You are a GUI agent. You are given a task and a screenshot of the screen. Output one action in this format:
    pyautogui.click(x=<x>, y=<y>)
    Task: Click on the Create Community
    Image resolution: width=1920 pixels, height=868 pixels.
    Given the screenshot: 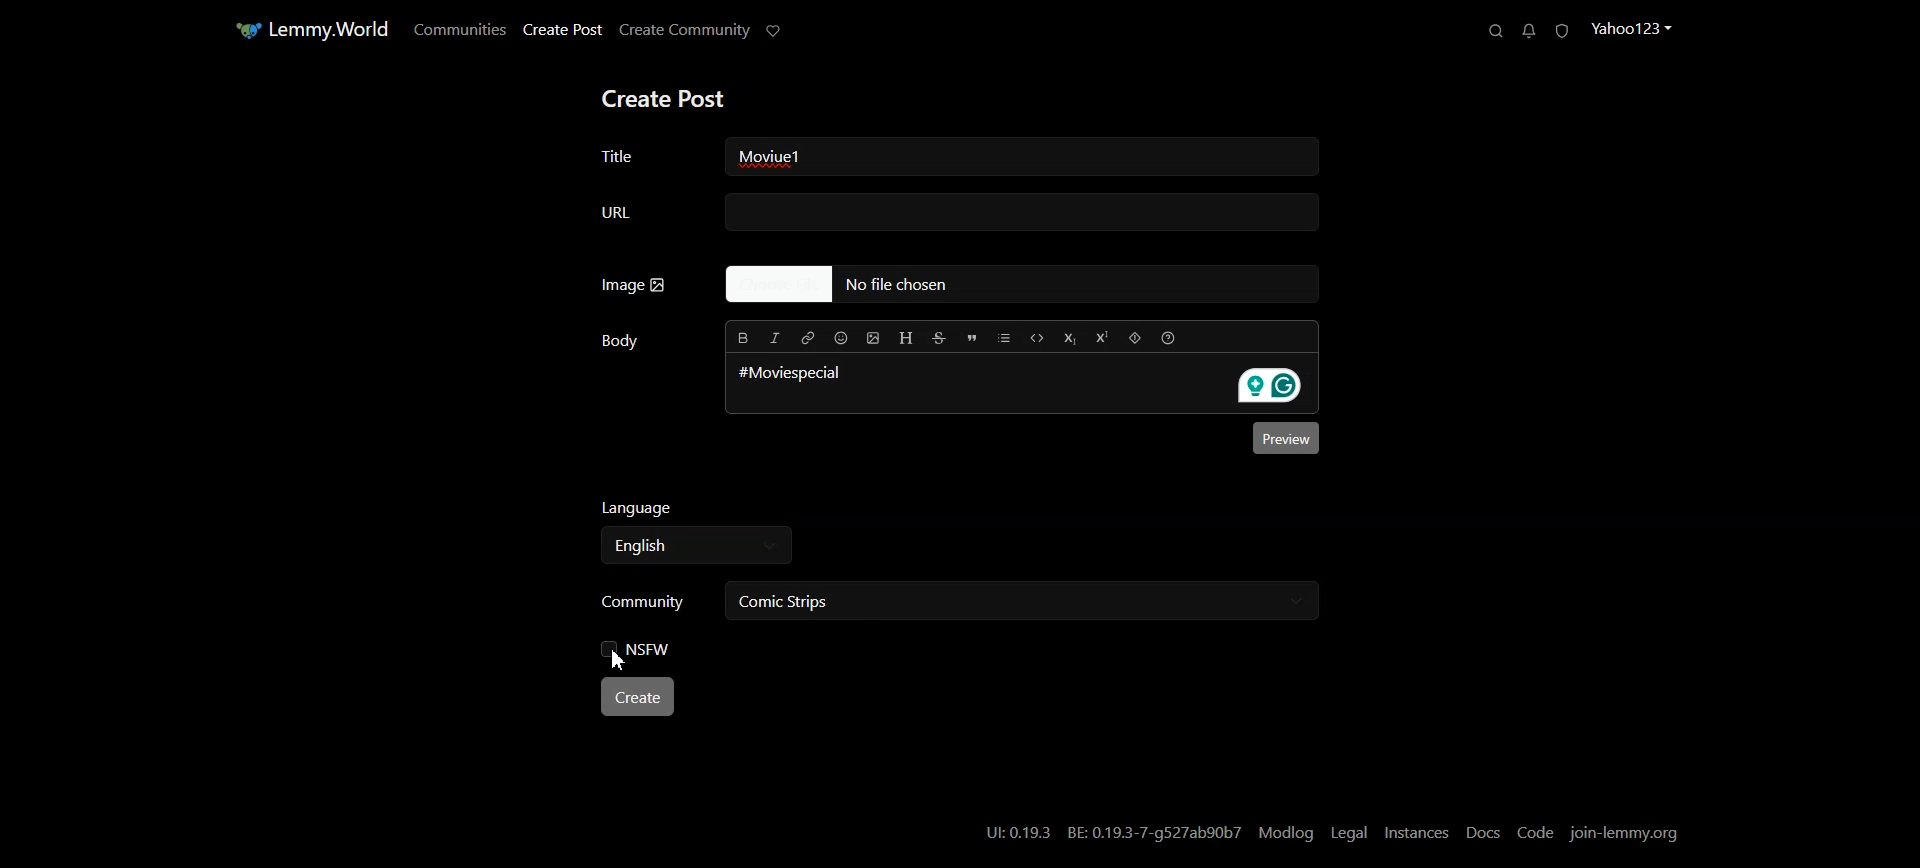 What is the action you would take?
    pyautogui.click(x=685, y=30)
    